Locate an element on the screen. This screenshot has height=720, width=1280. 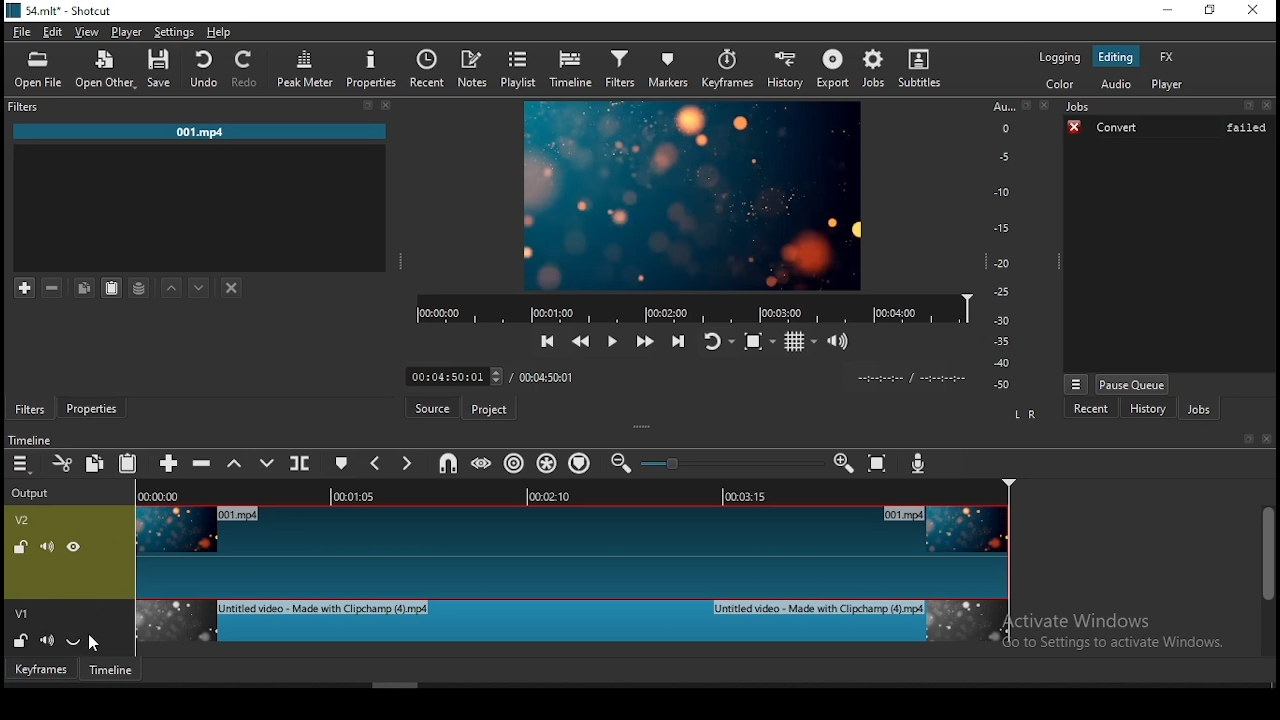
keyframe is located at coordinates (42, 672).